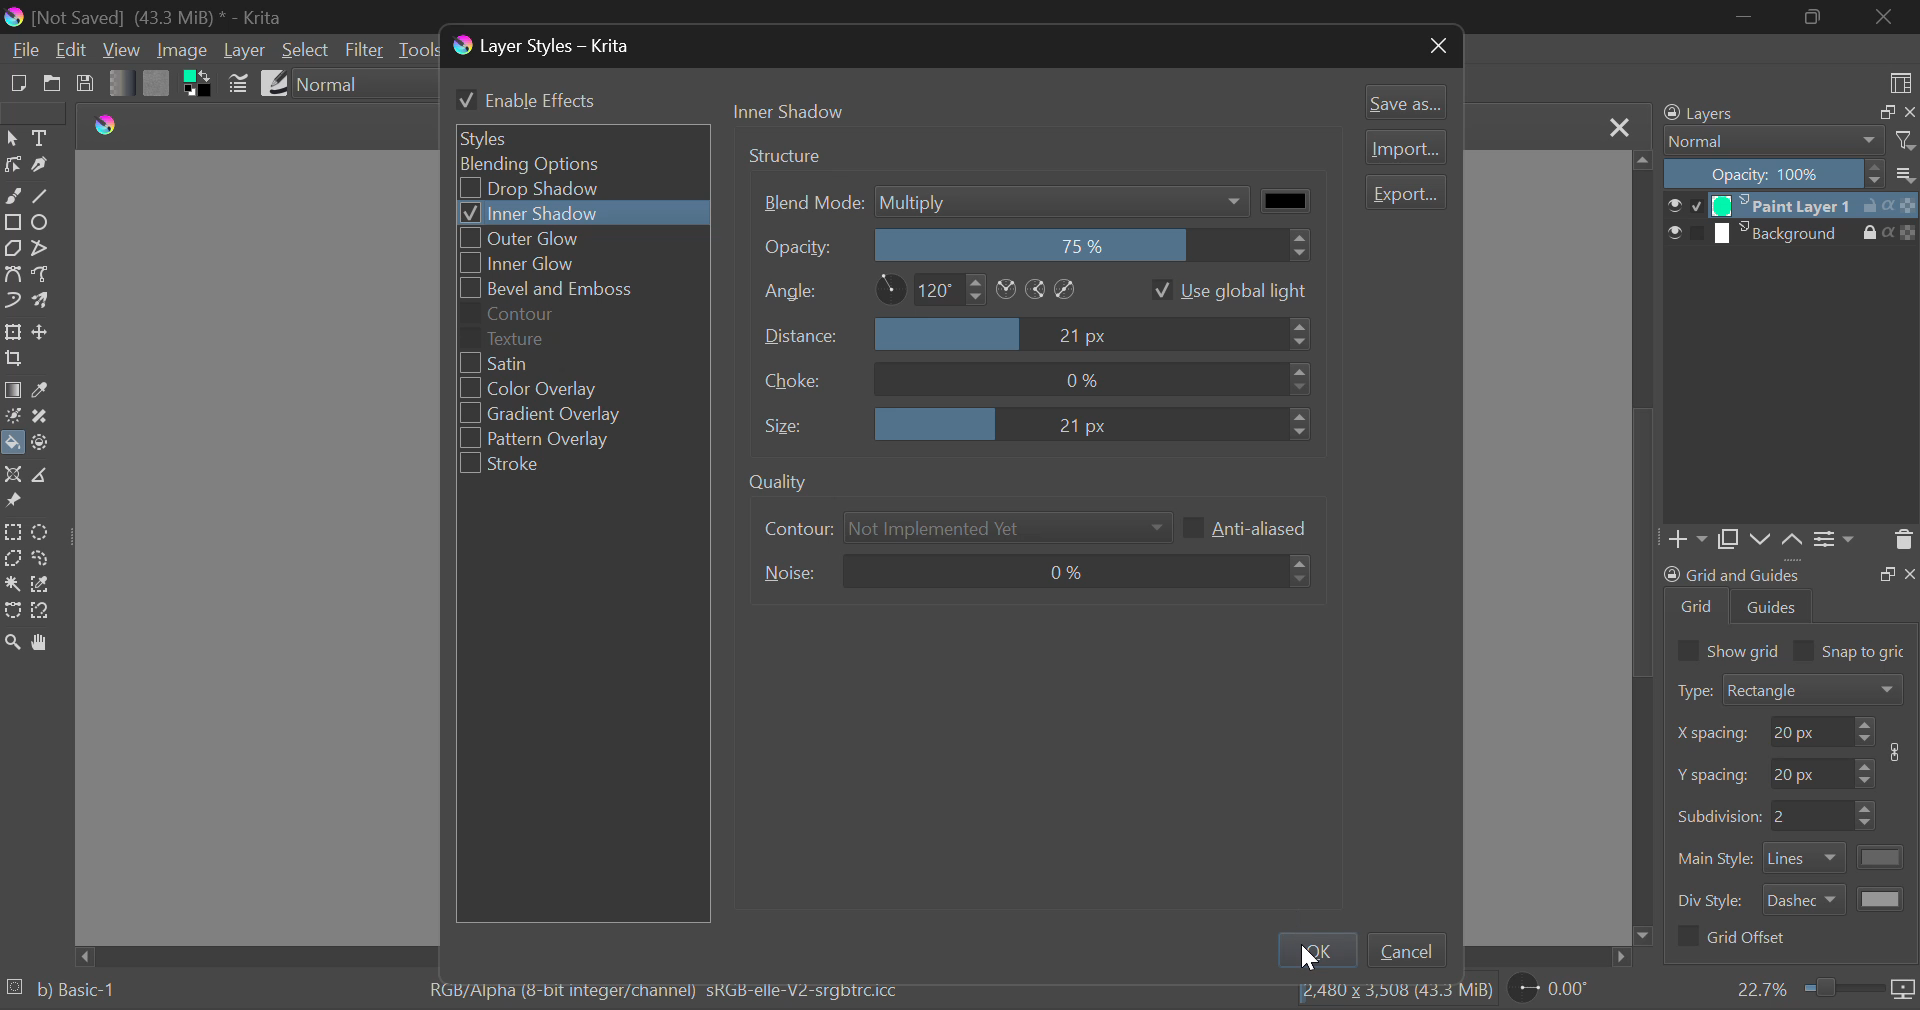 The height and width of the screenshot is (1010, 1920). I want to click on Multibrush Tool, so click(44, 302).